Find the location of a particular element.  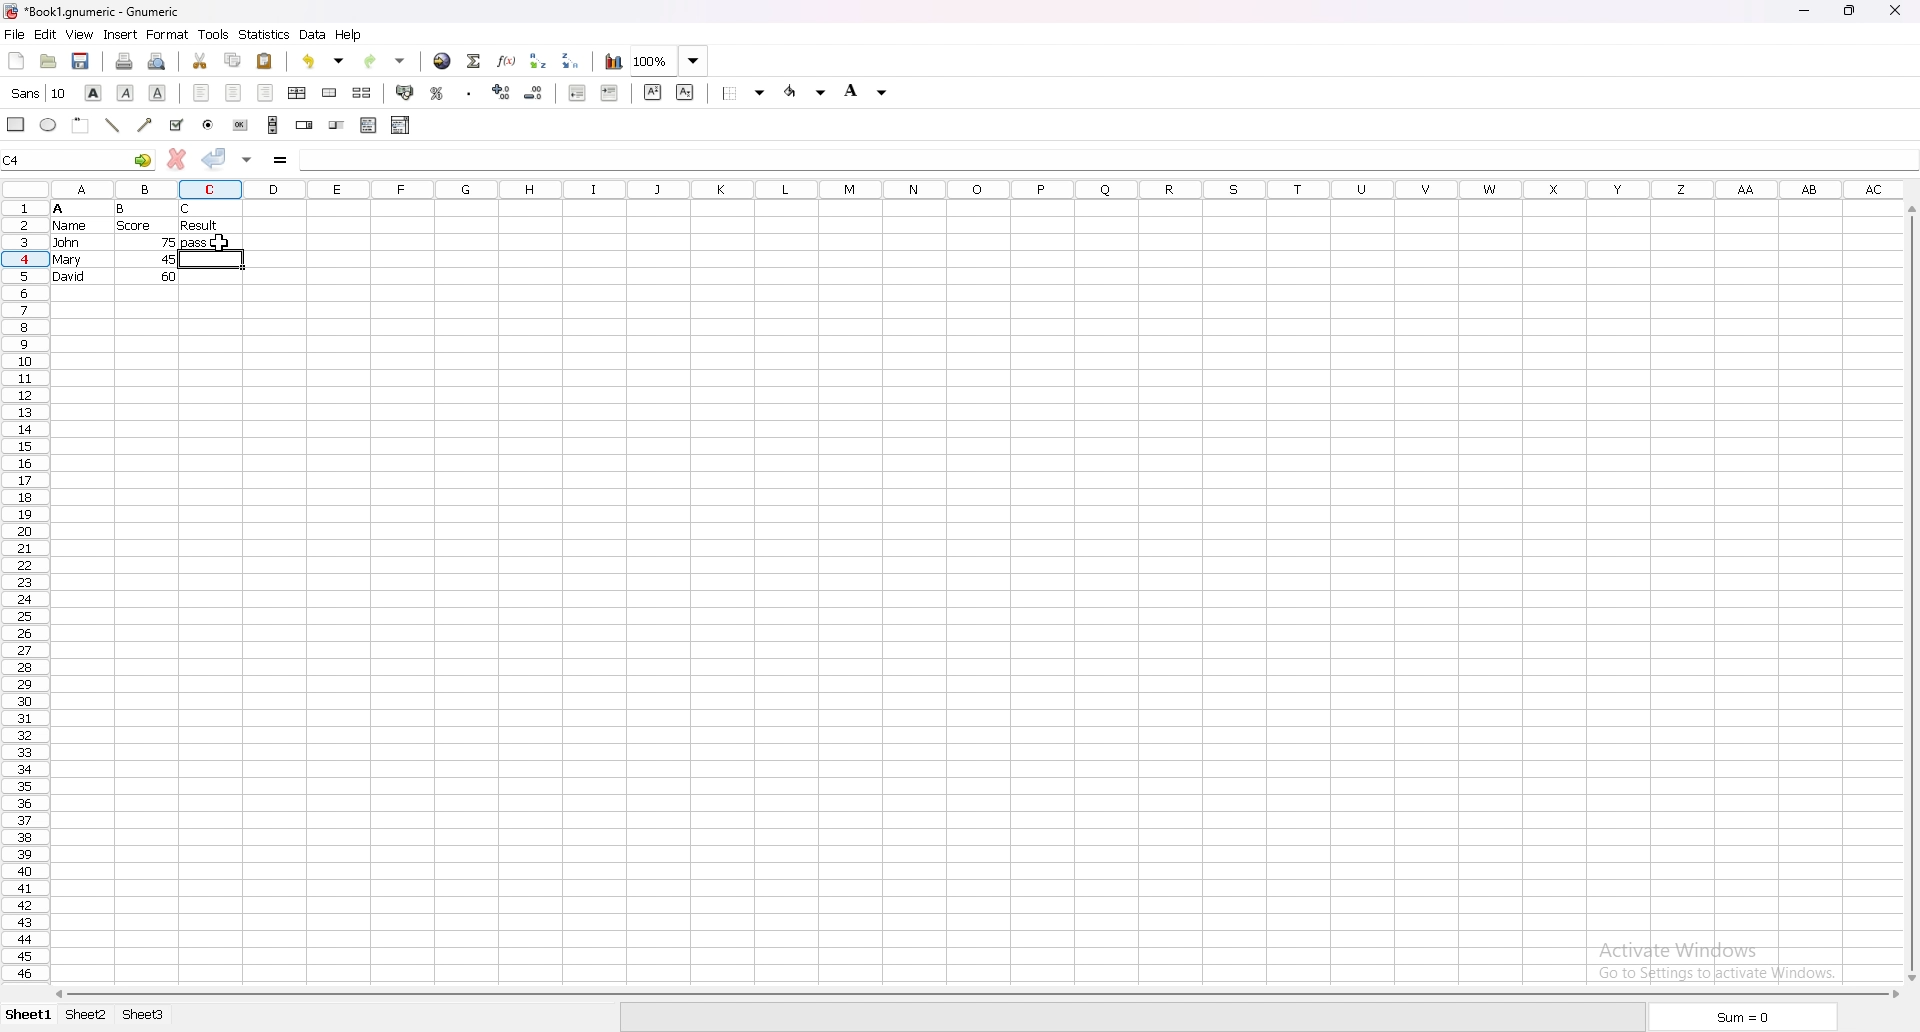

selected cell is located at coordinates (77, 160).